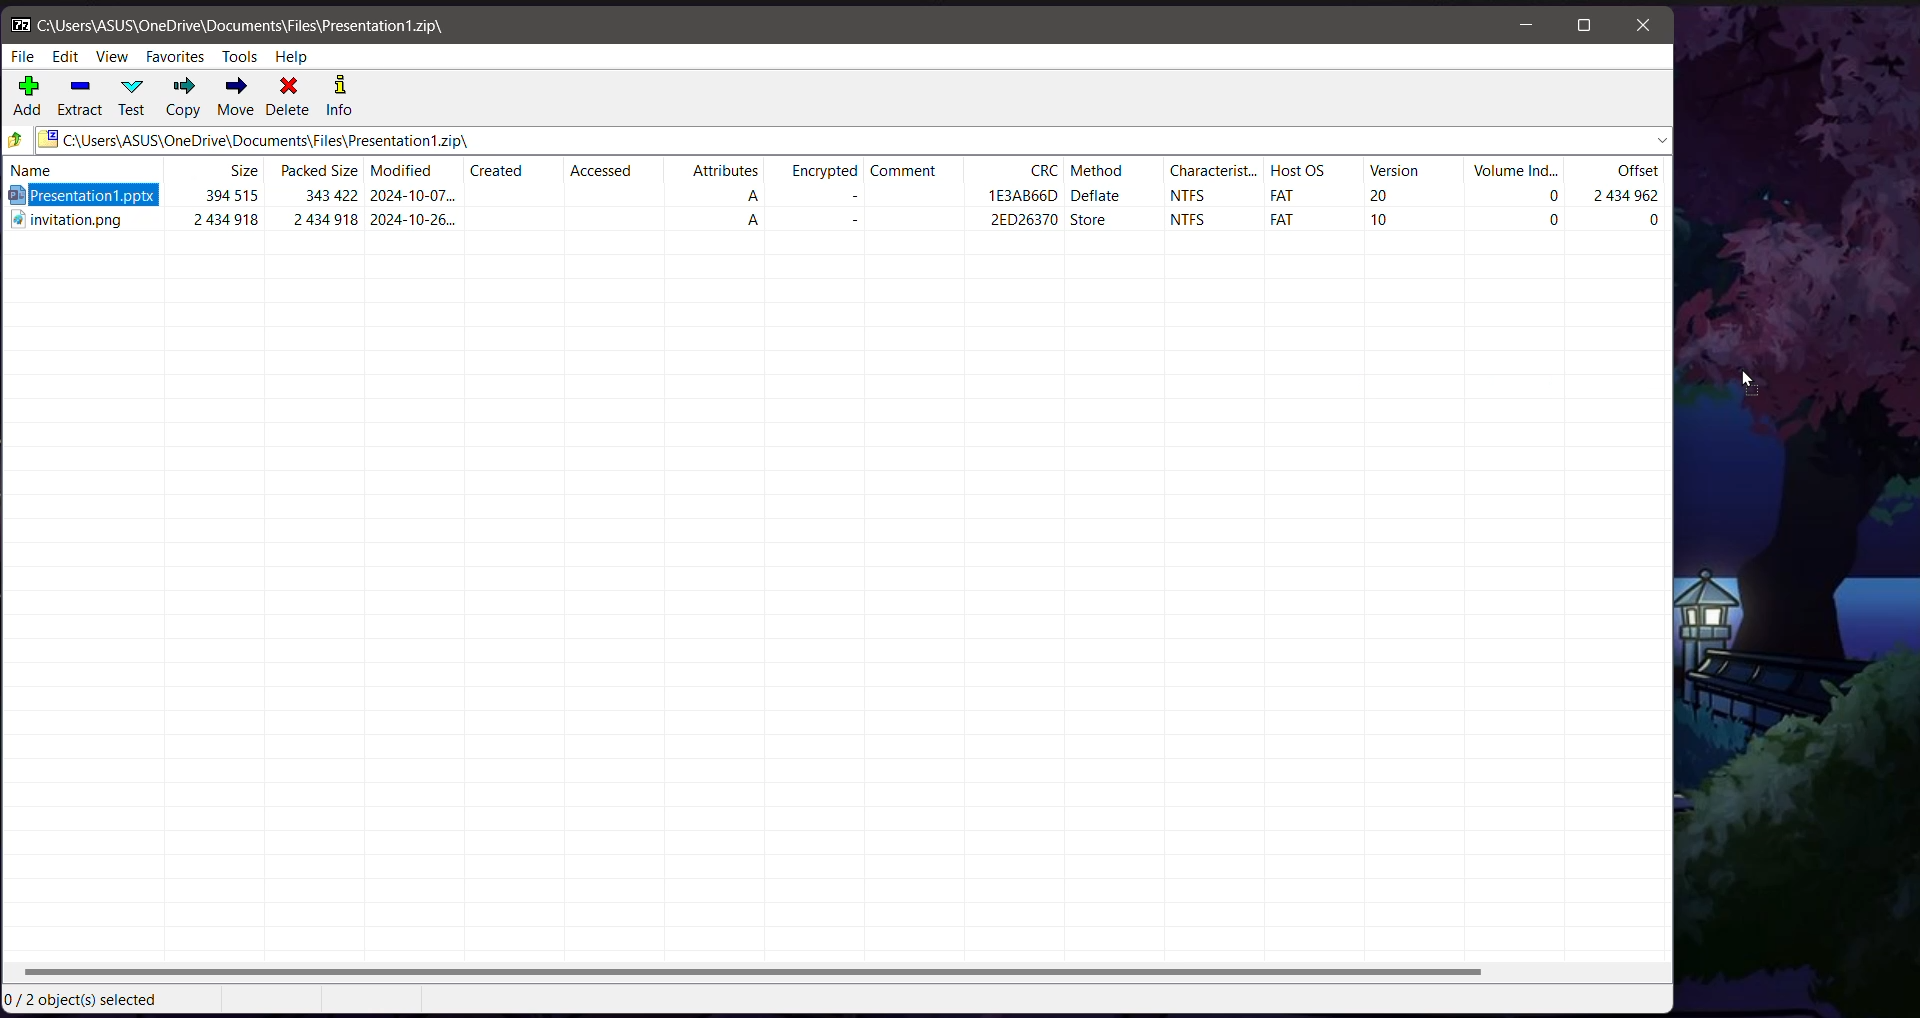  Describe the element at coordinates (725, 174) in the screenshot. I see `Attributes` at that location.